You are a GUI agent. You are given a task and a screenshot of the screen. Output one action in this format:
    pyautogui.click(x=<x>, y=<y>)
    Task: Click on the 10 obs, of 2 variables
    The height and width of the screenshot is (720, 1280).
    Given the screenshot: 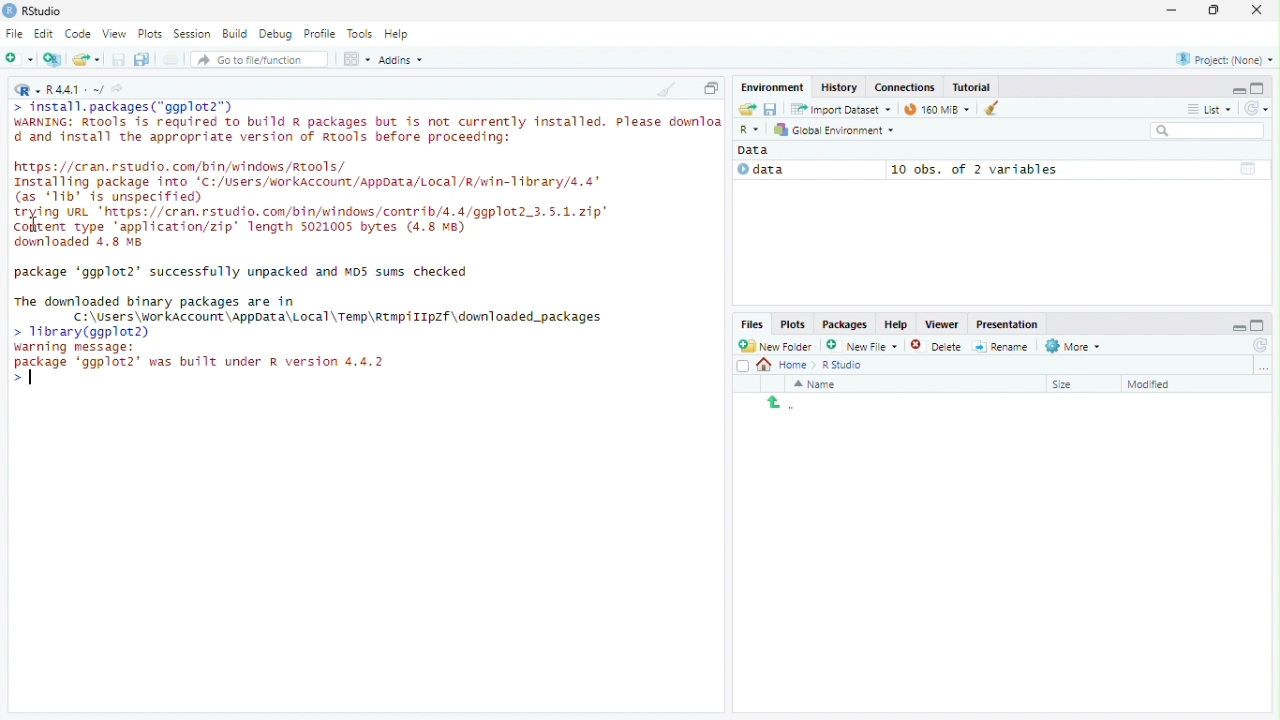 What is the action you would take?
    pyautogui.click(x=1077, y=169)
    